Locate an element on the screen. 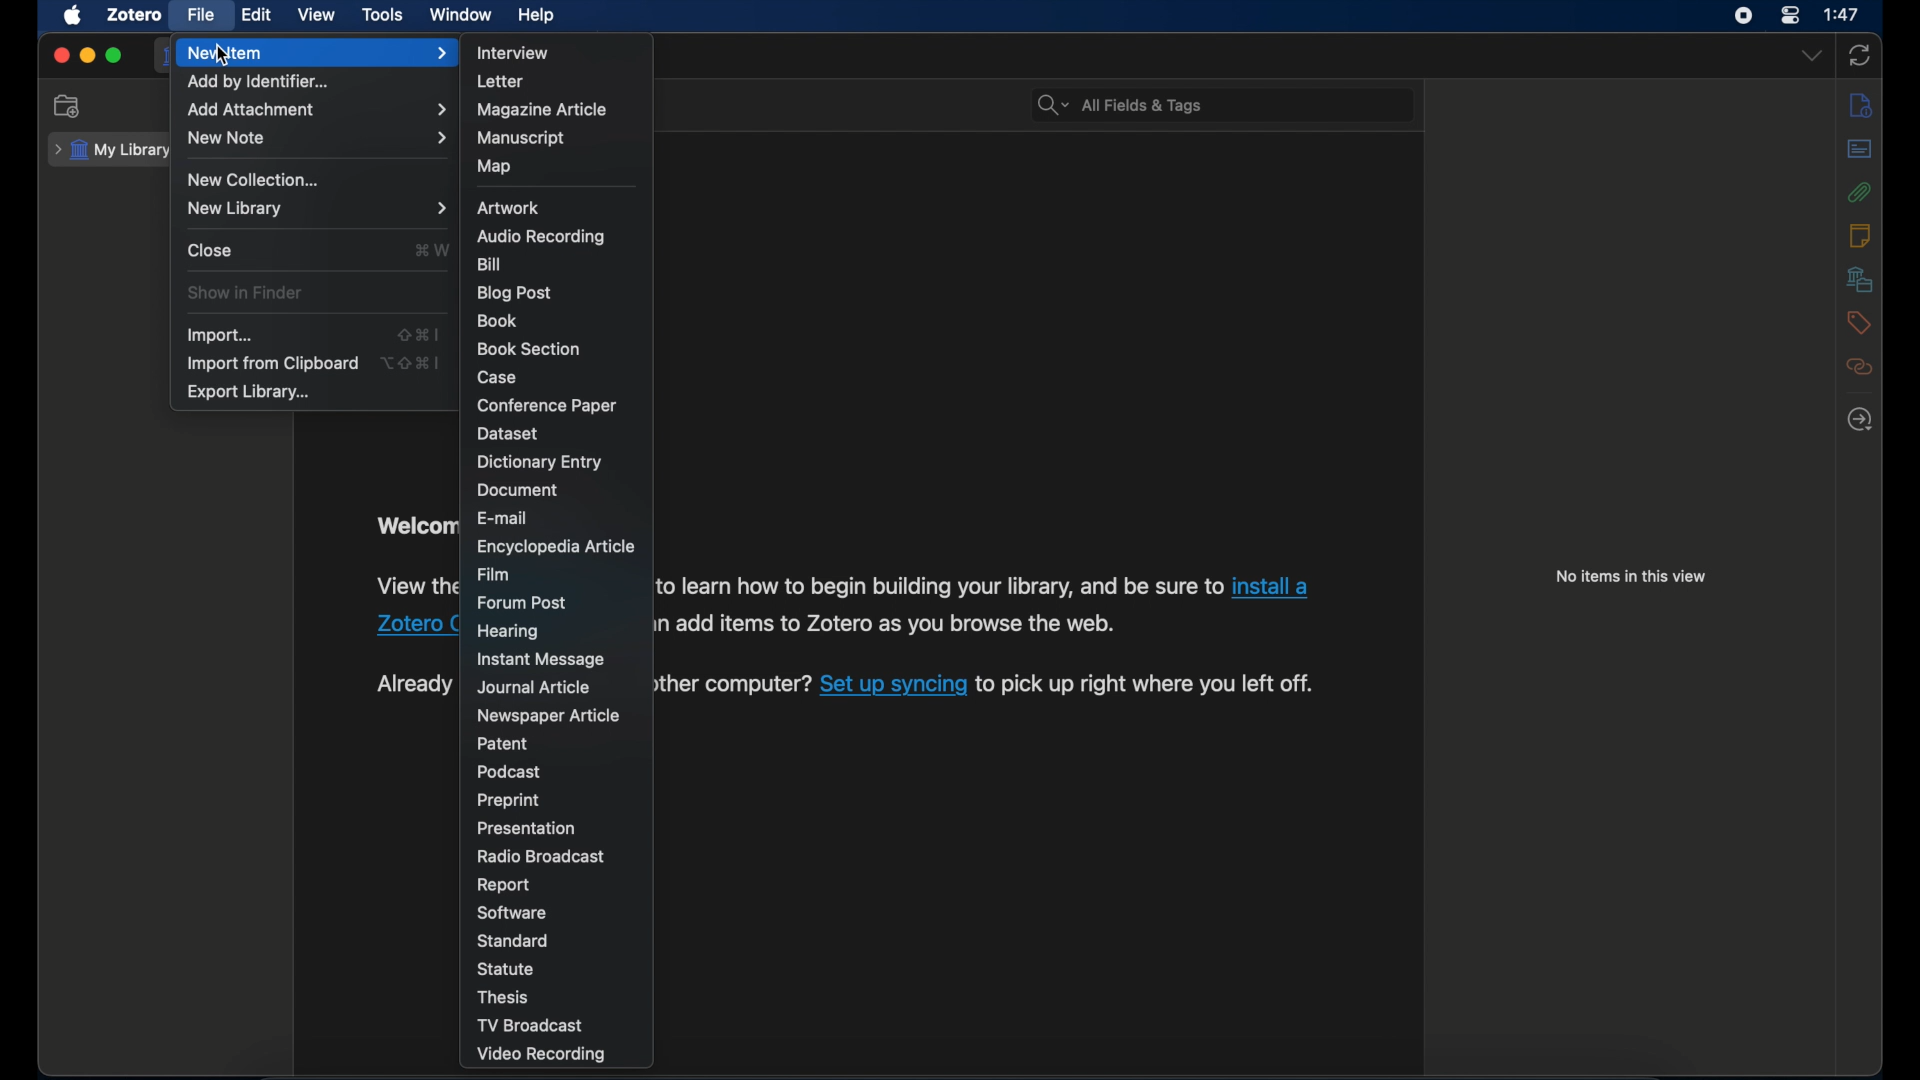  audio recording is located at coordinates (541, 237).